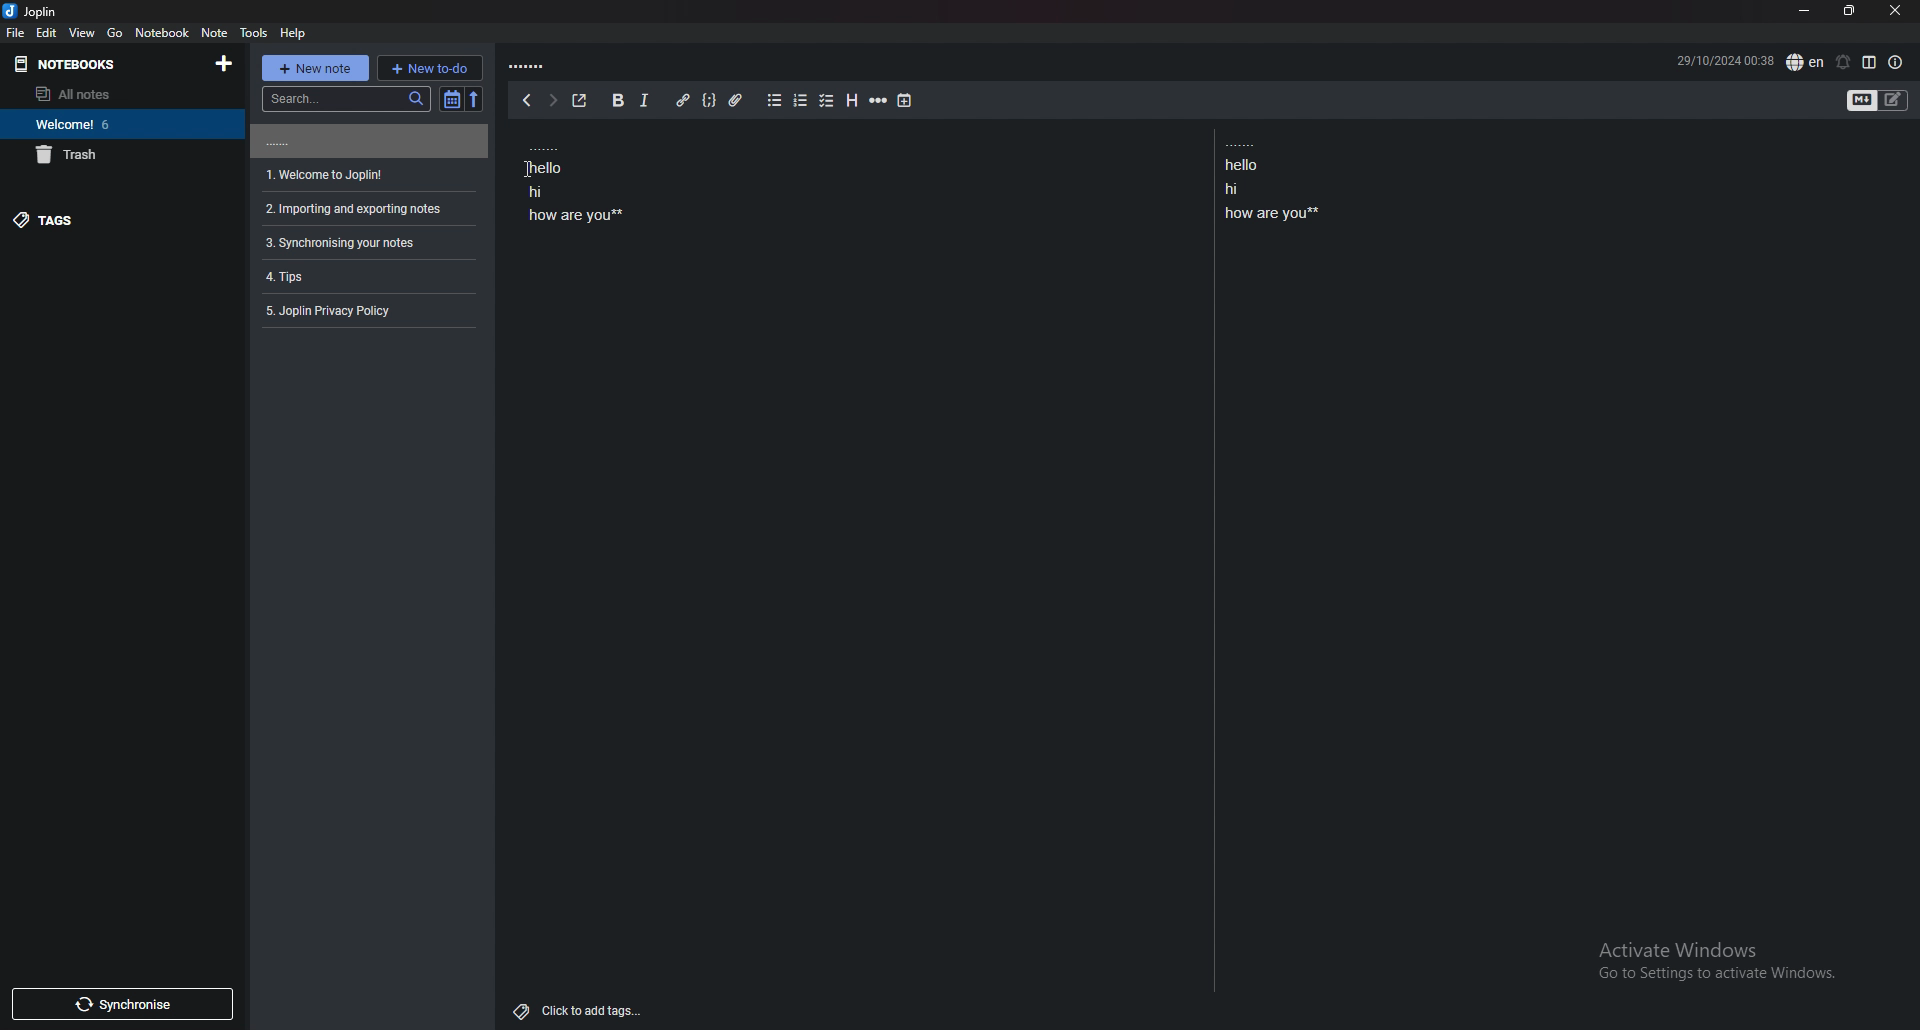 This screenshot has width=1920, height=1030. Describe the element at coordinates (366, 243) in the screenshot. I see `note` at that location.